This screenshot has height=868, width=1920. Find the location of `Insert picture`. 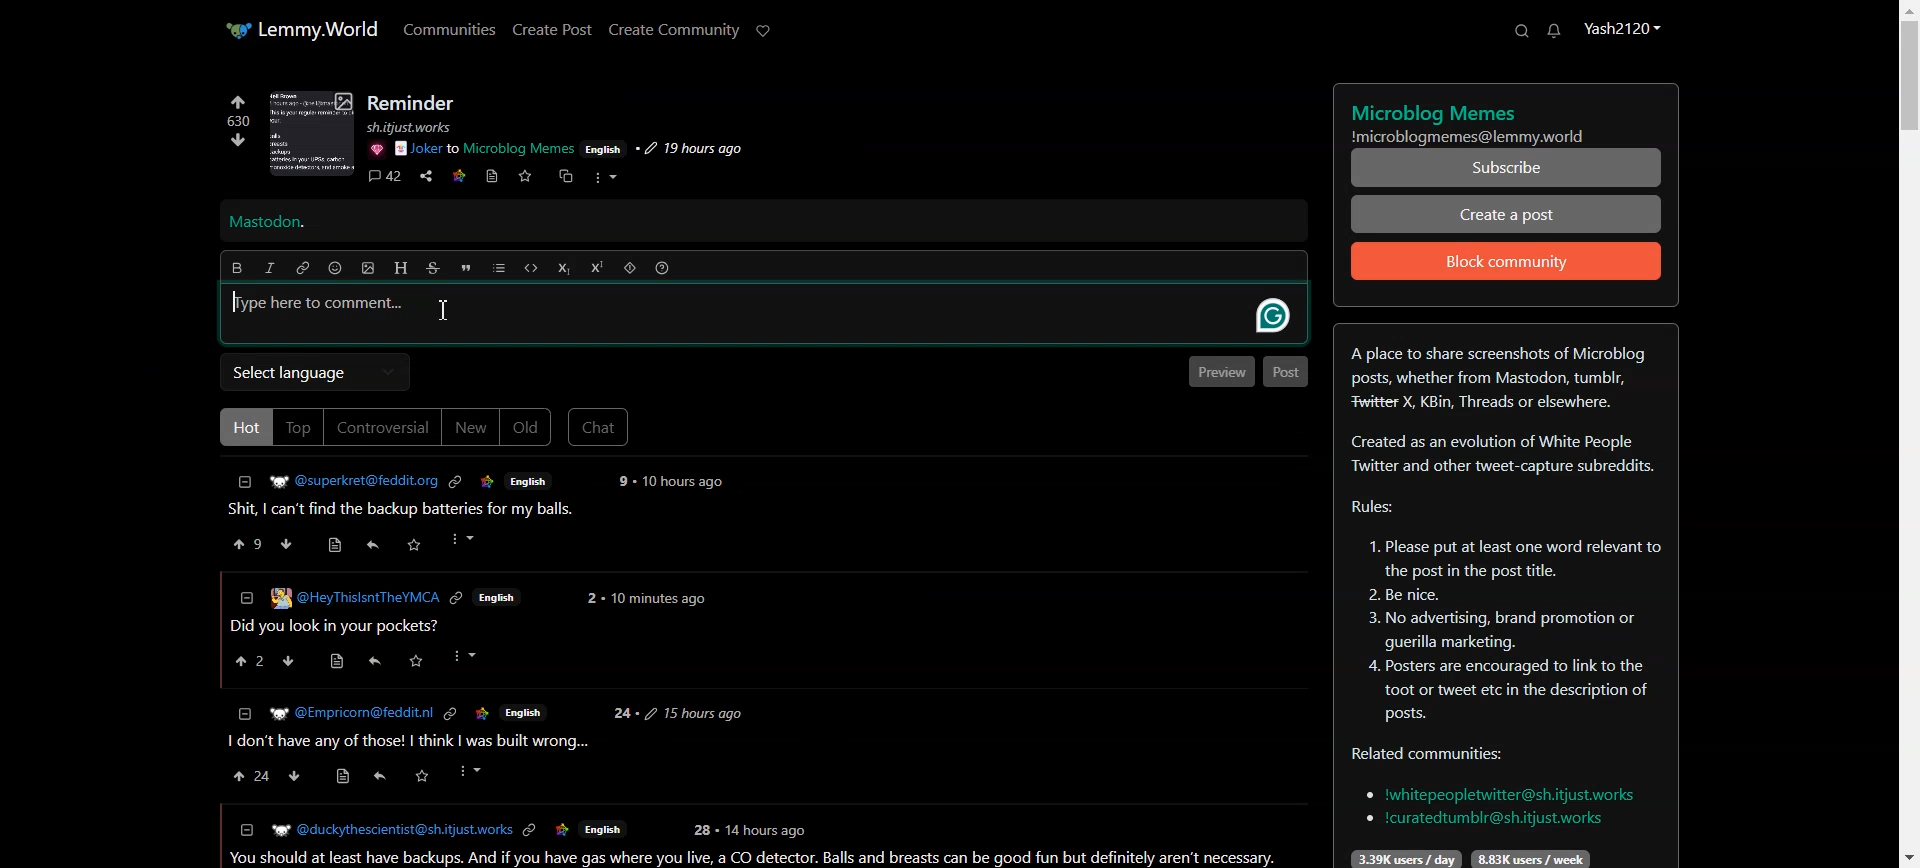

Insert picture is located at coordinates (369, 269).